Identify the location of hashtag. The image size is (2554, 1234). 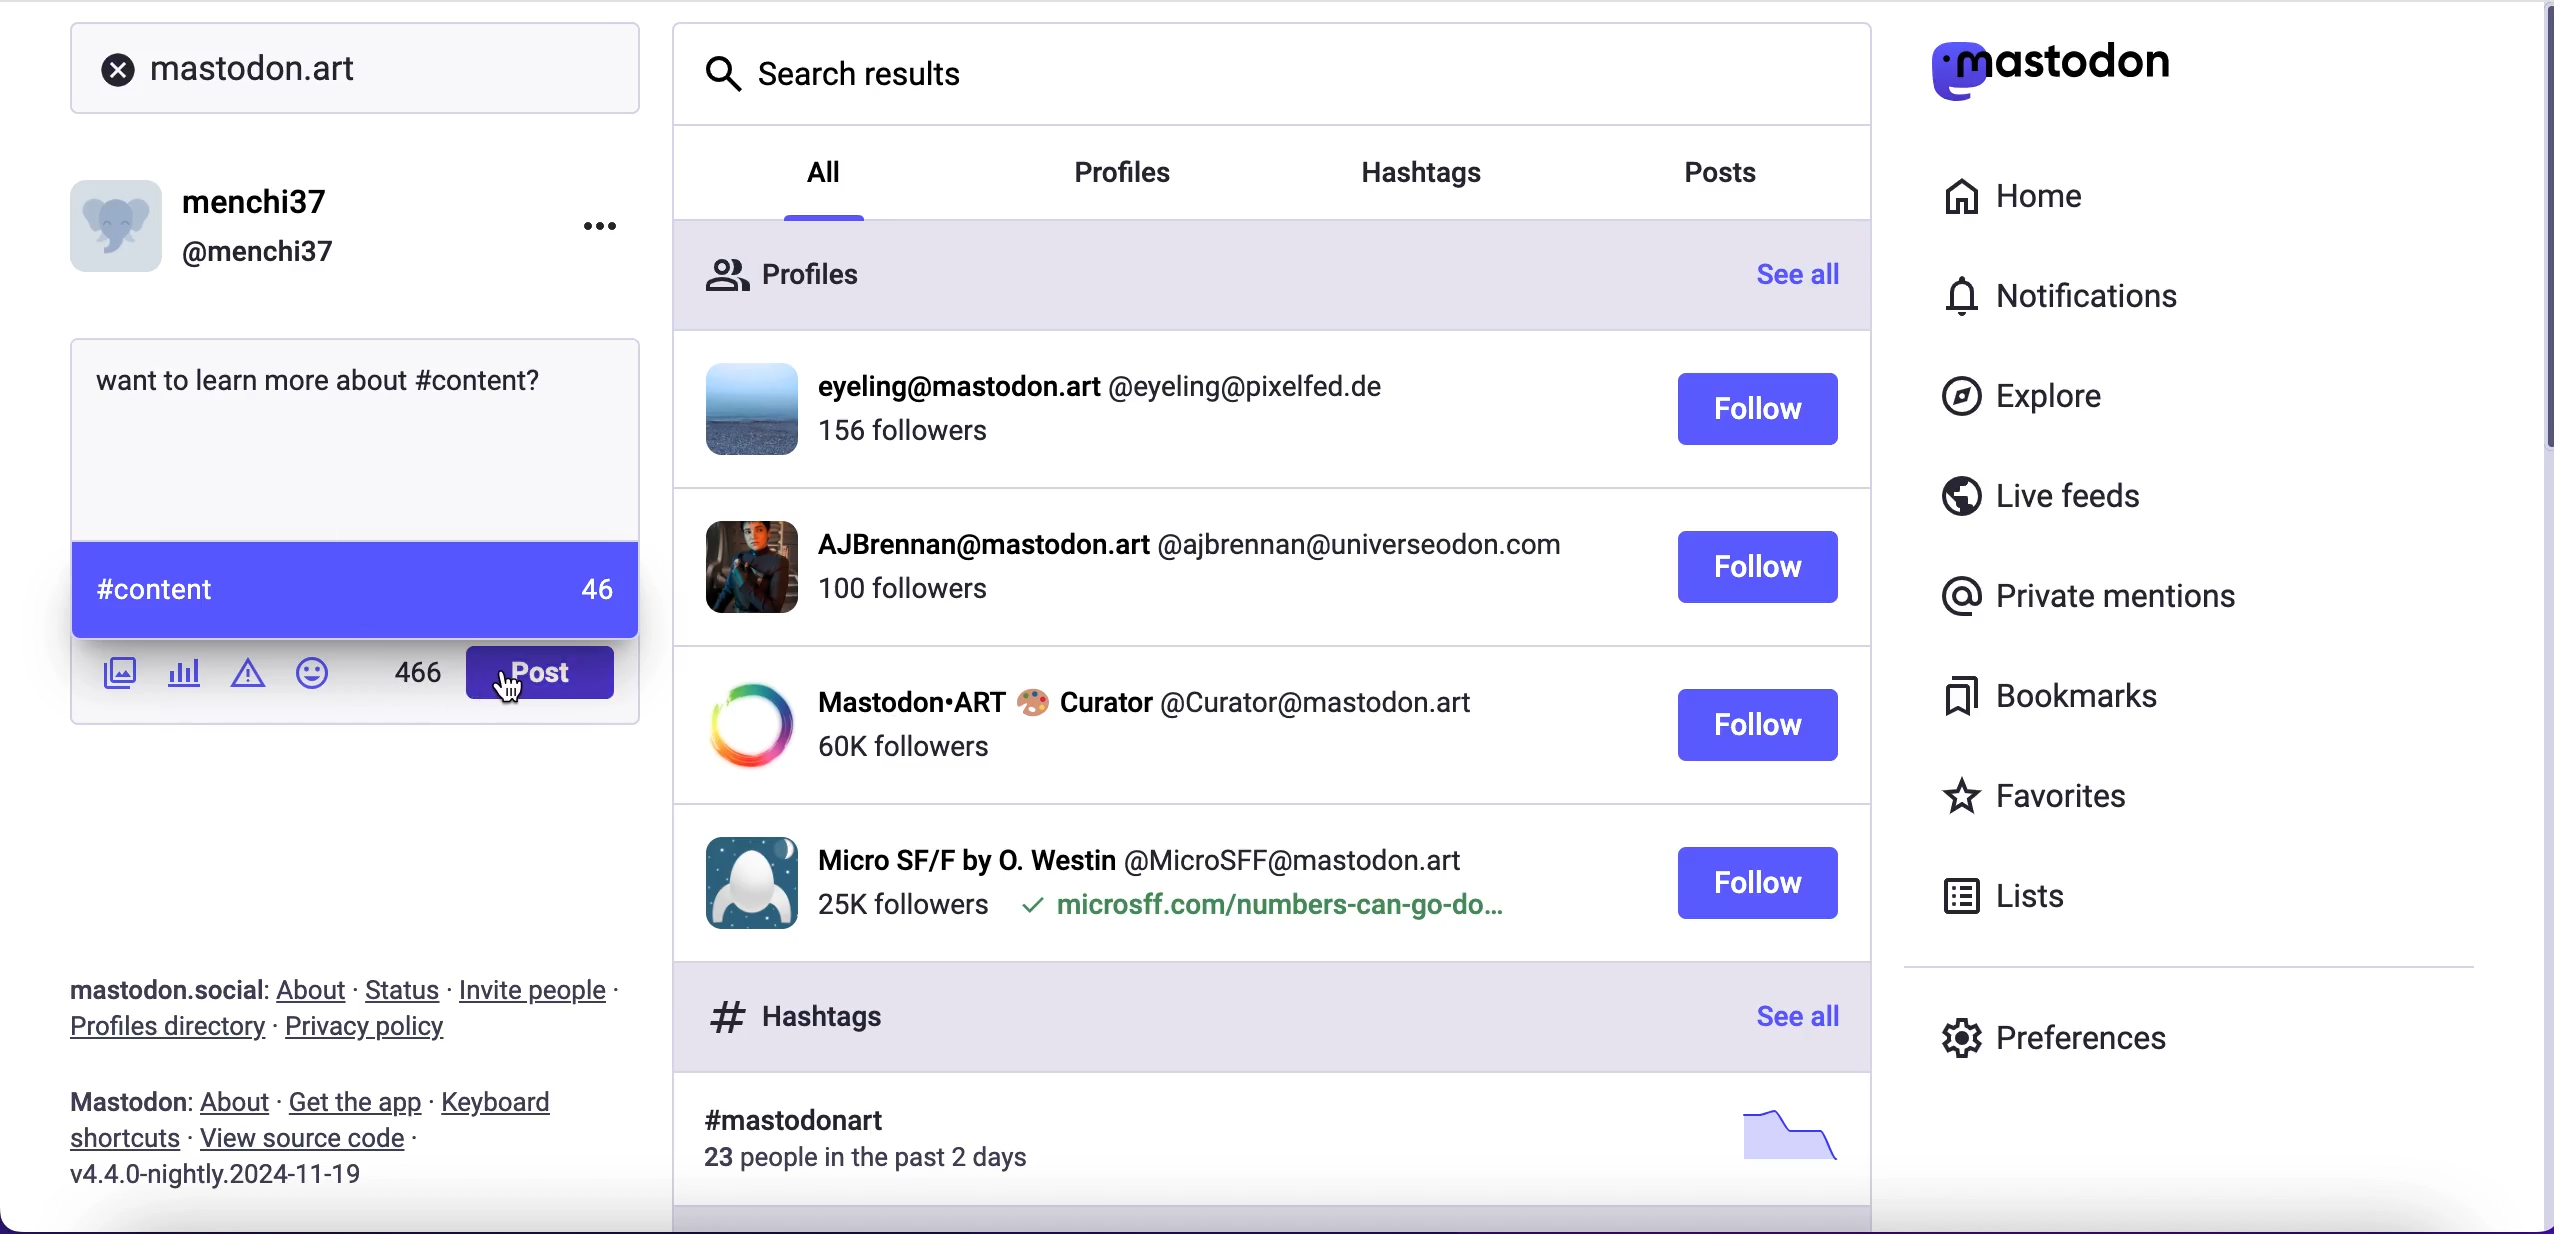
(782, 1122).